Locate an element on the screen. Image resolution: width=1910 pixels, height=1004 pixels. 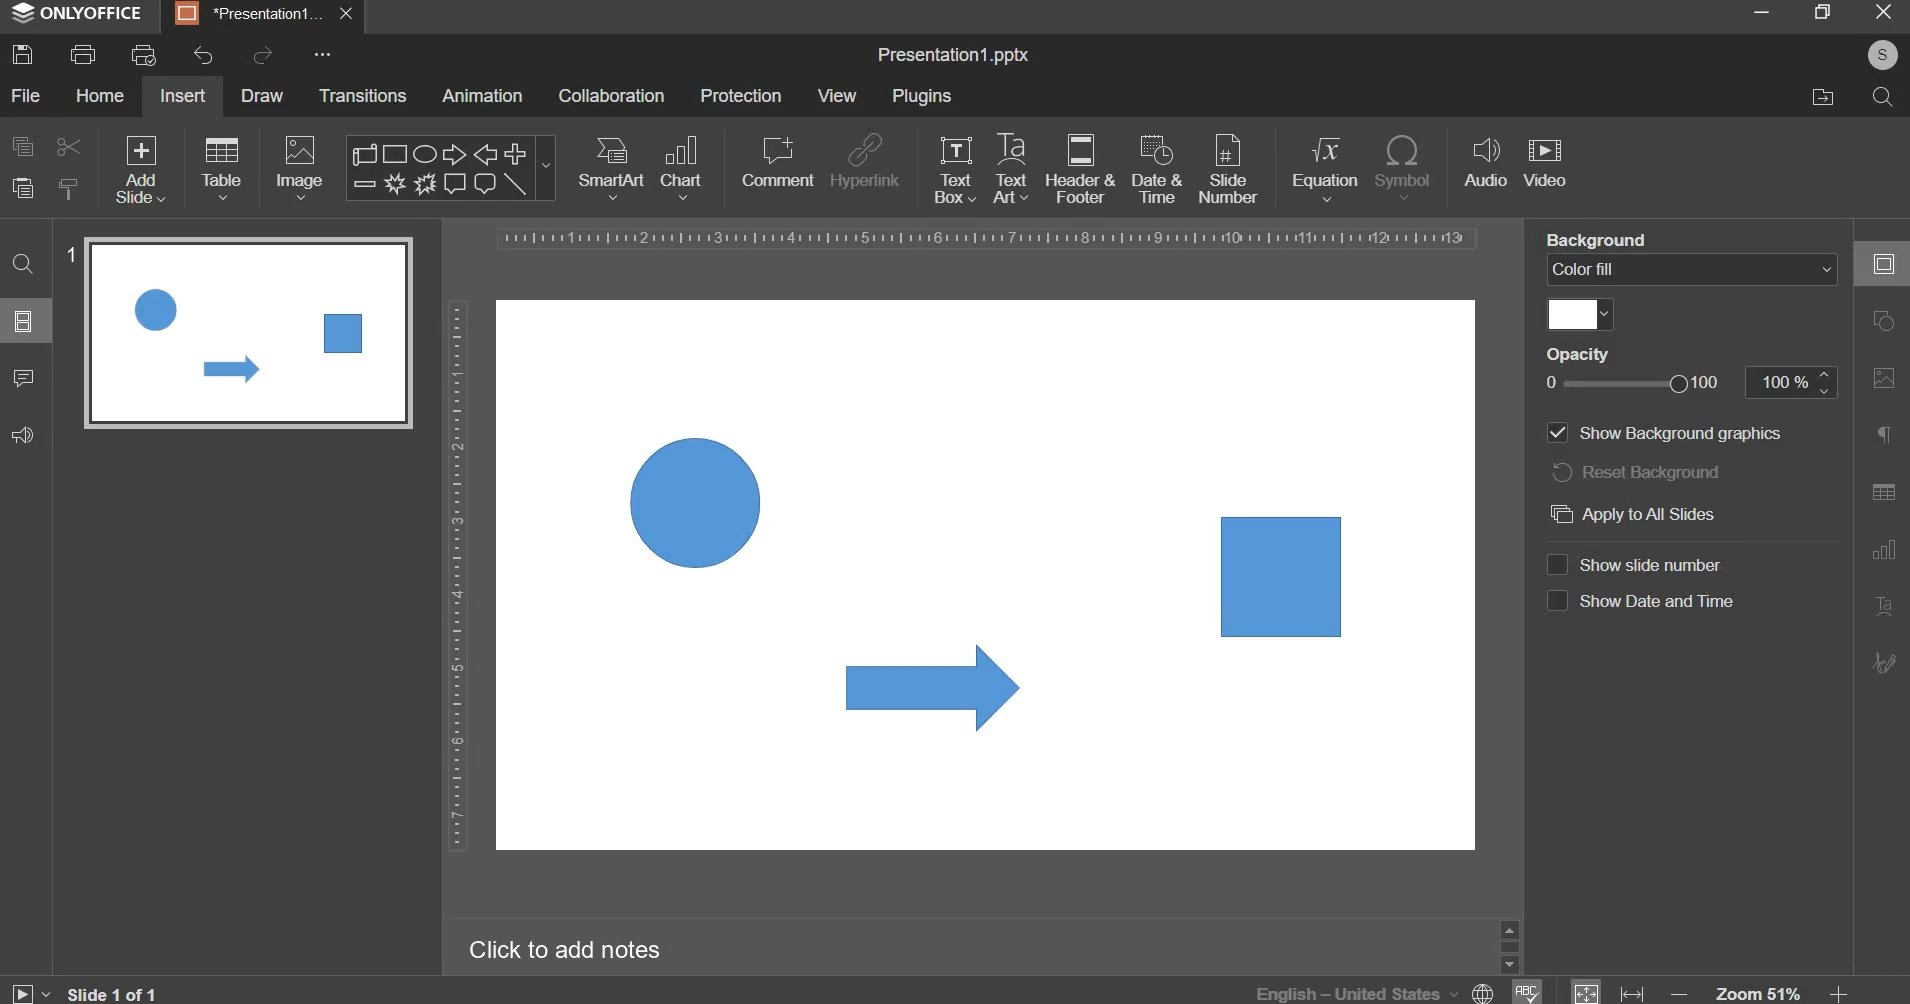
hyperlink is located at coordinates (864, 164).